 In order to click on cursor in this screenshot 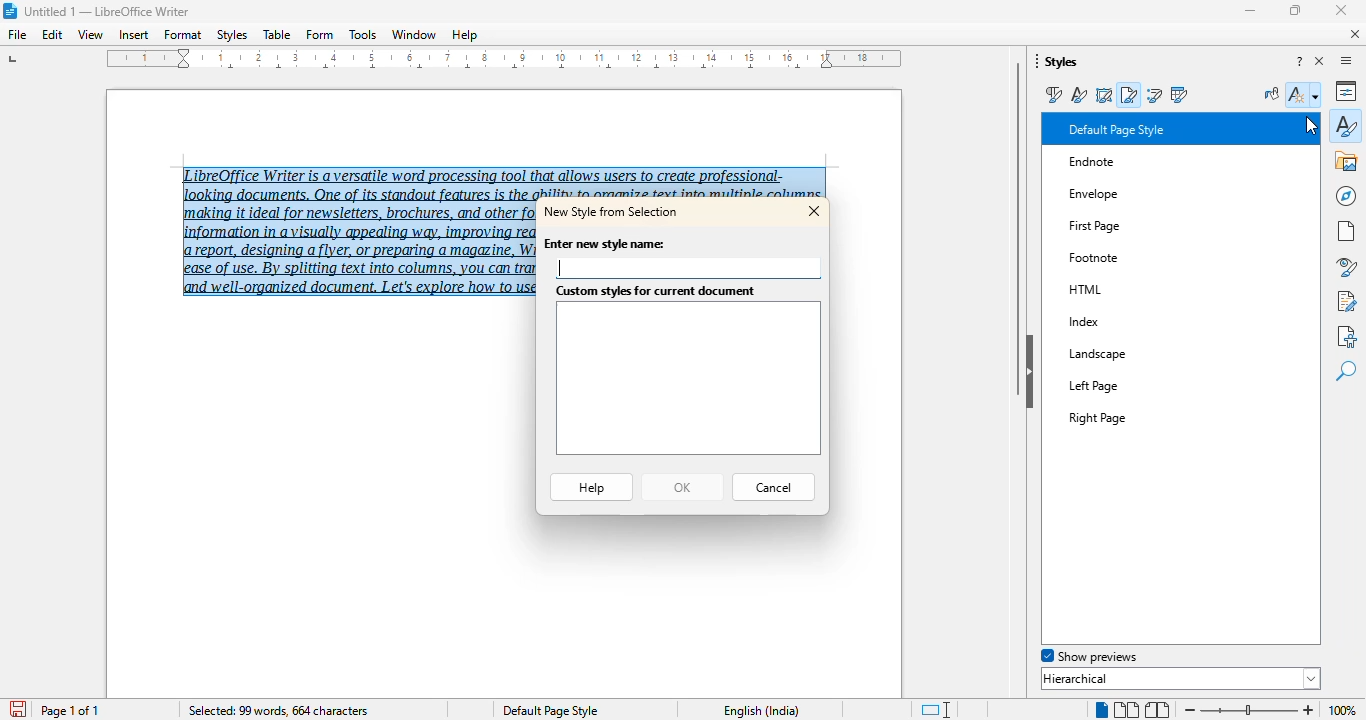, I will do `click(1305, 126)`.